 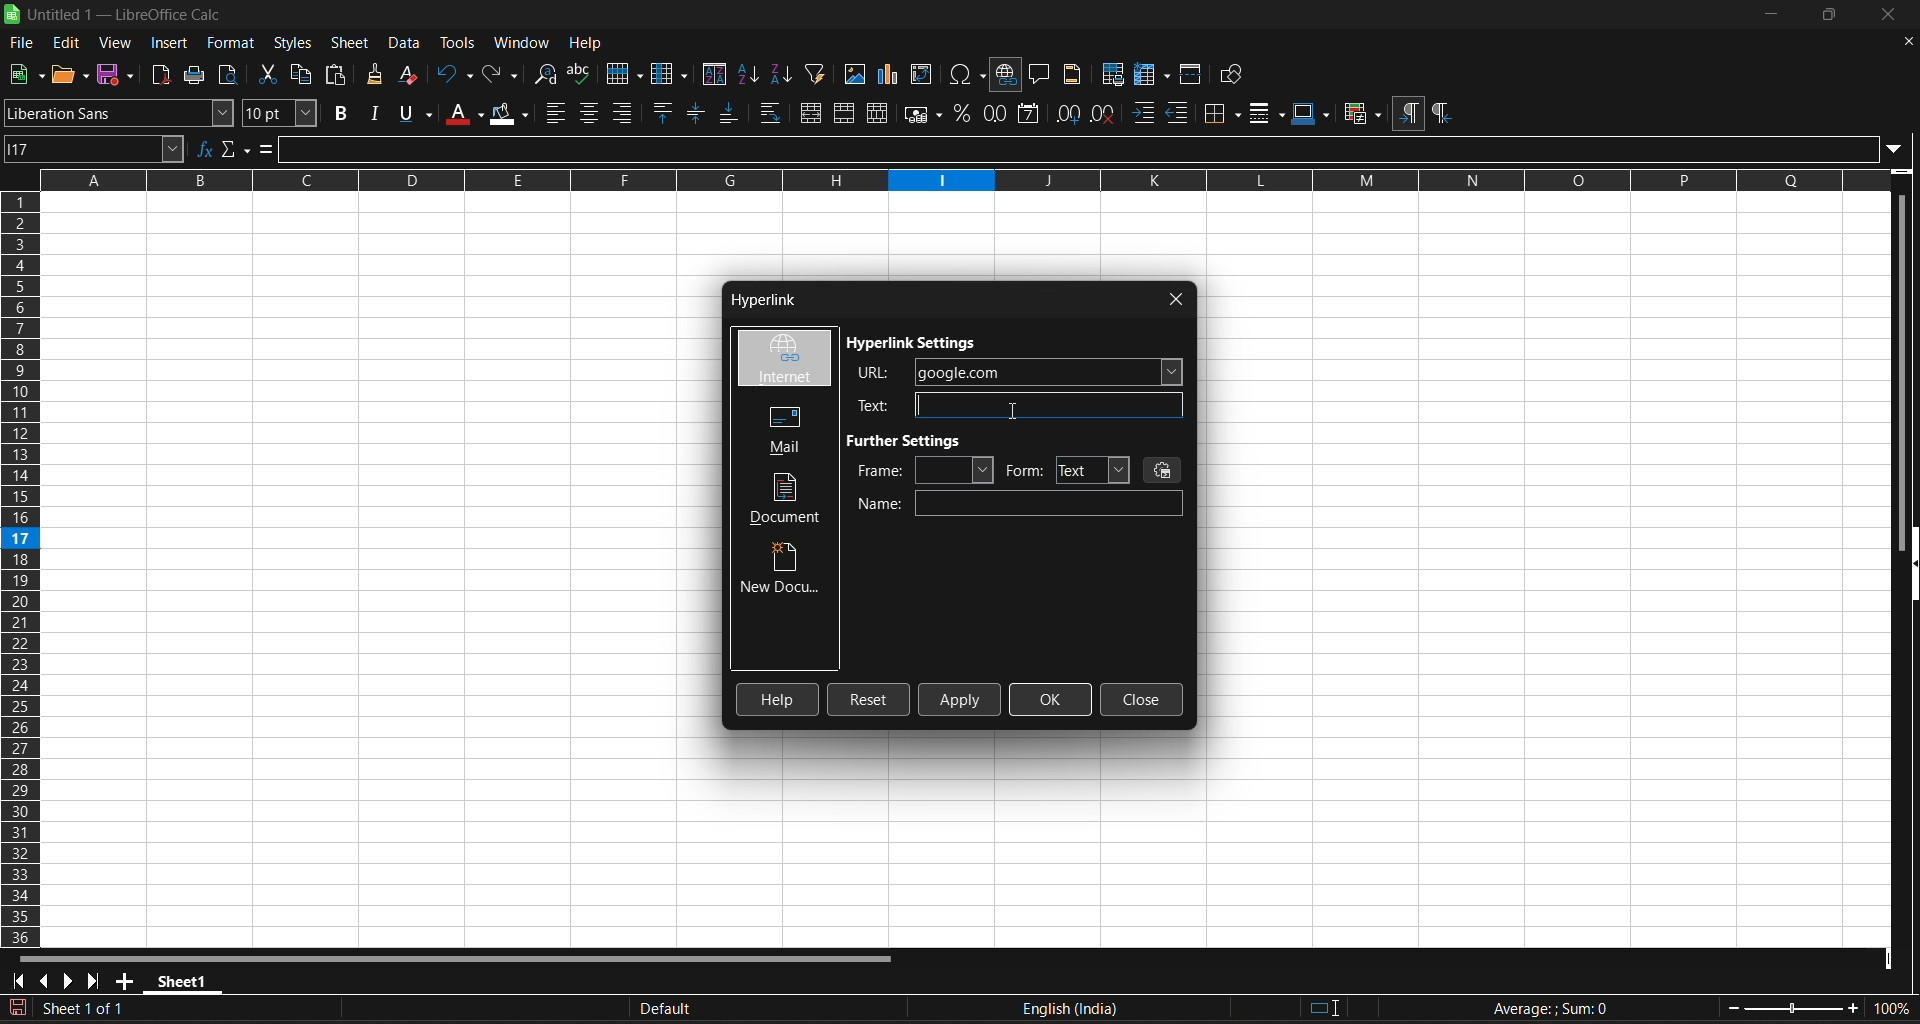 I want to click on italic, so click(x=374, y=112).